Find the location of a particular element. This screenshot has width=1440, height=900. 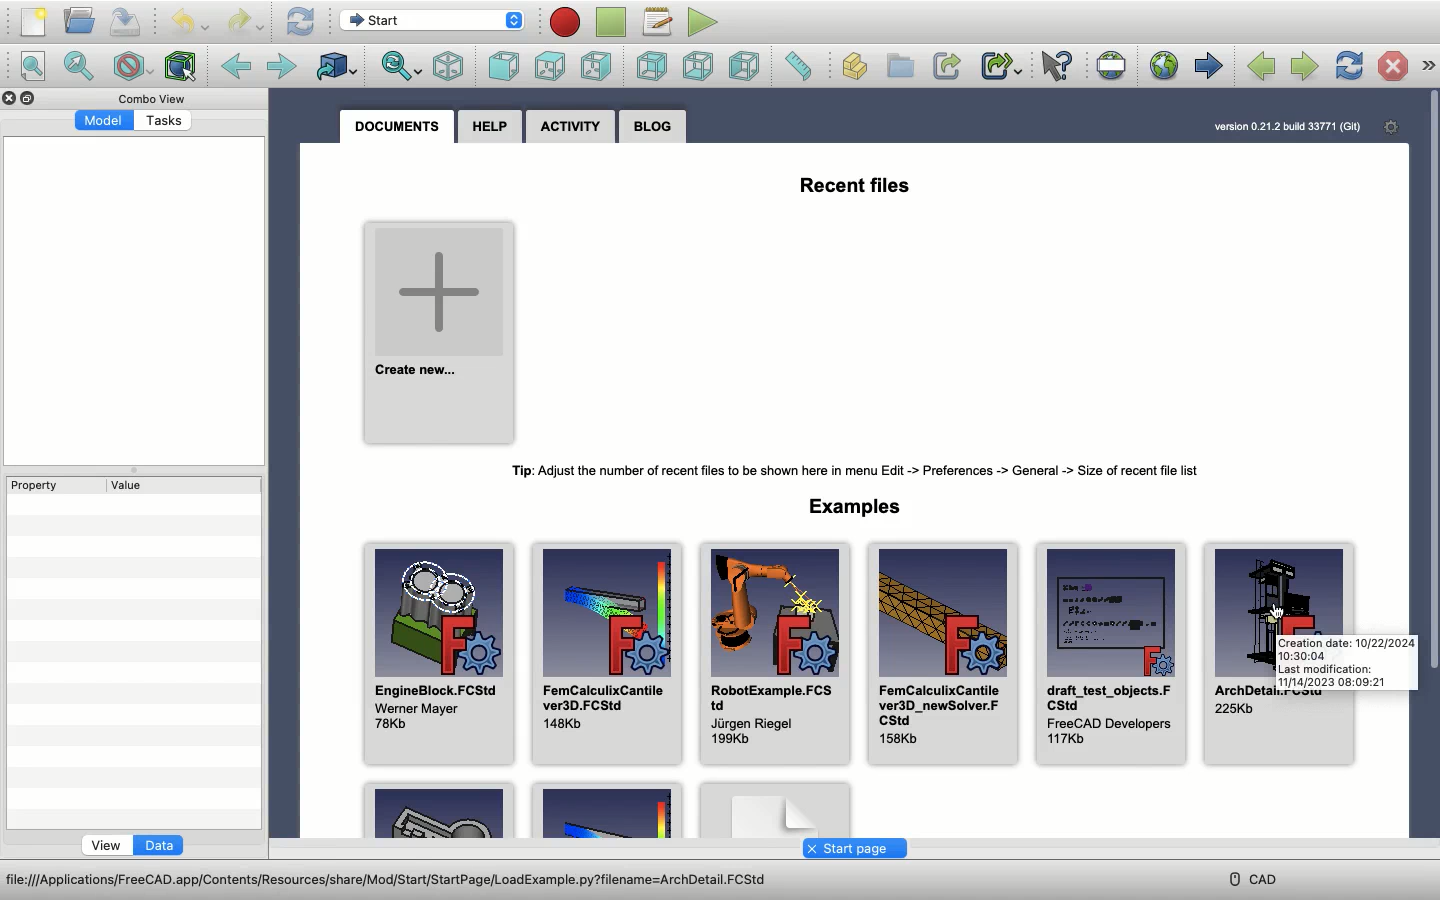

Bounding box is located at coordinates (178, 66).